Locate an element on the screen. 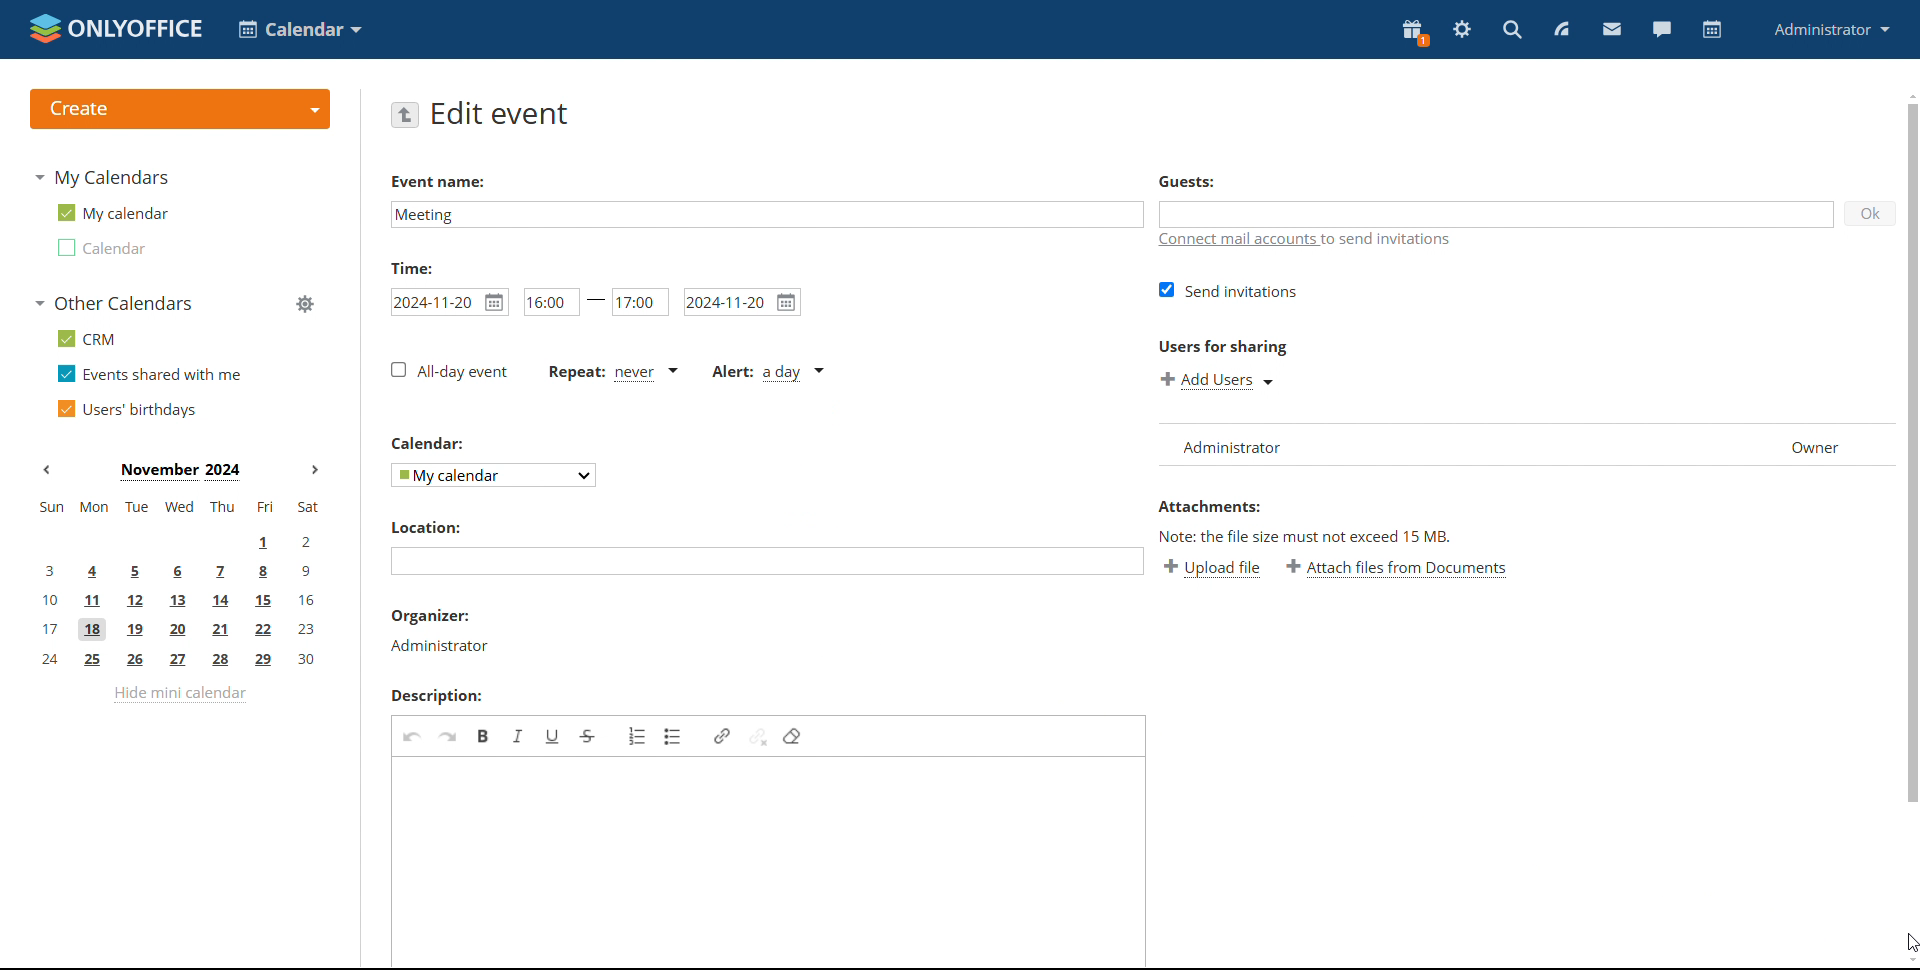 The height and width of the screenshot is (970, 1920). ok is located at coordinates (1871, 214).